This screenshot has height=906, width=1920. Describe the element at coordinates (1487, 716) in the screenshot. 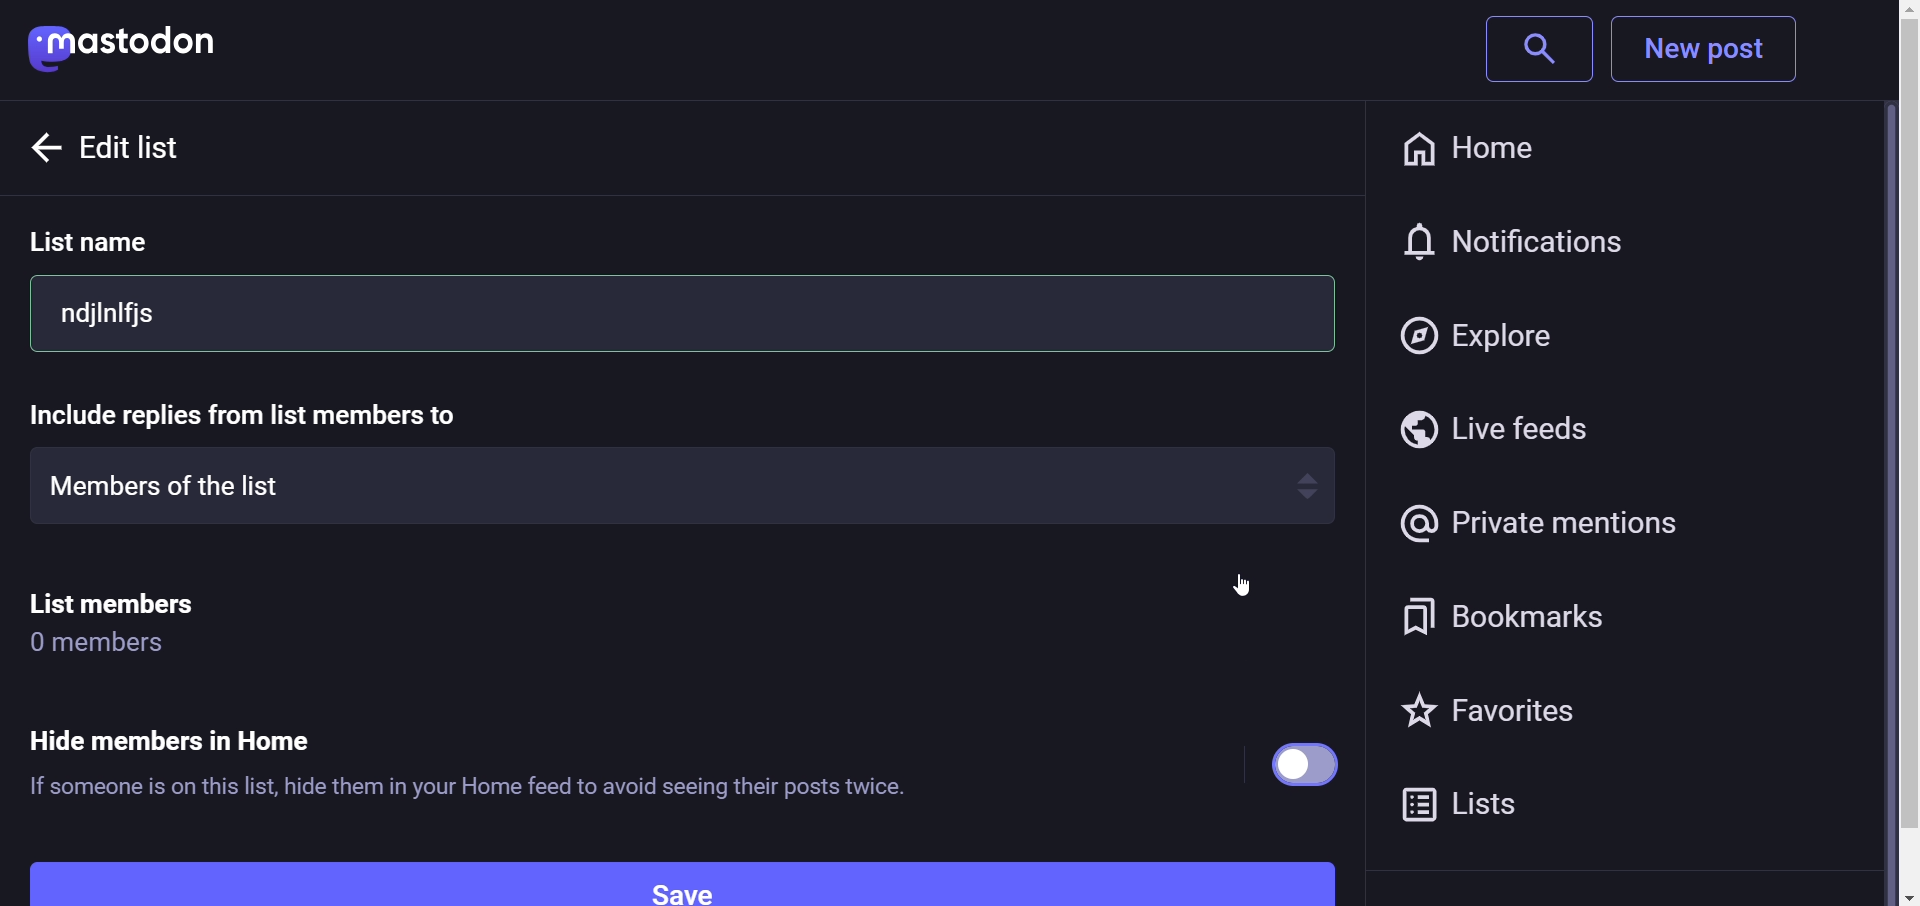

I see `favorites` at that location.